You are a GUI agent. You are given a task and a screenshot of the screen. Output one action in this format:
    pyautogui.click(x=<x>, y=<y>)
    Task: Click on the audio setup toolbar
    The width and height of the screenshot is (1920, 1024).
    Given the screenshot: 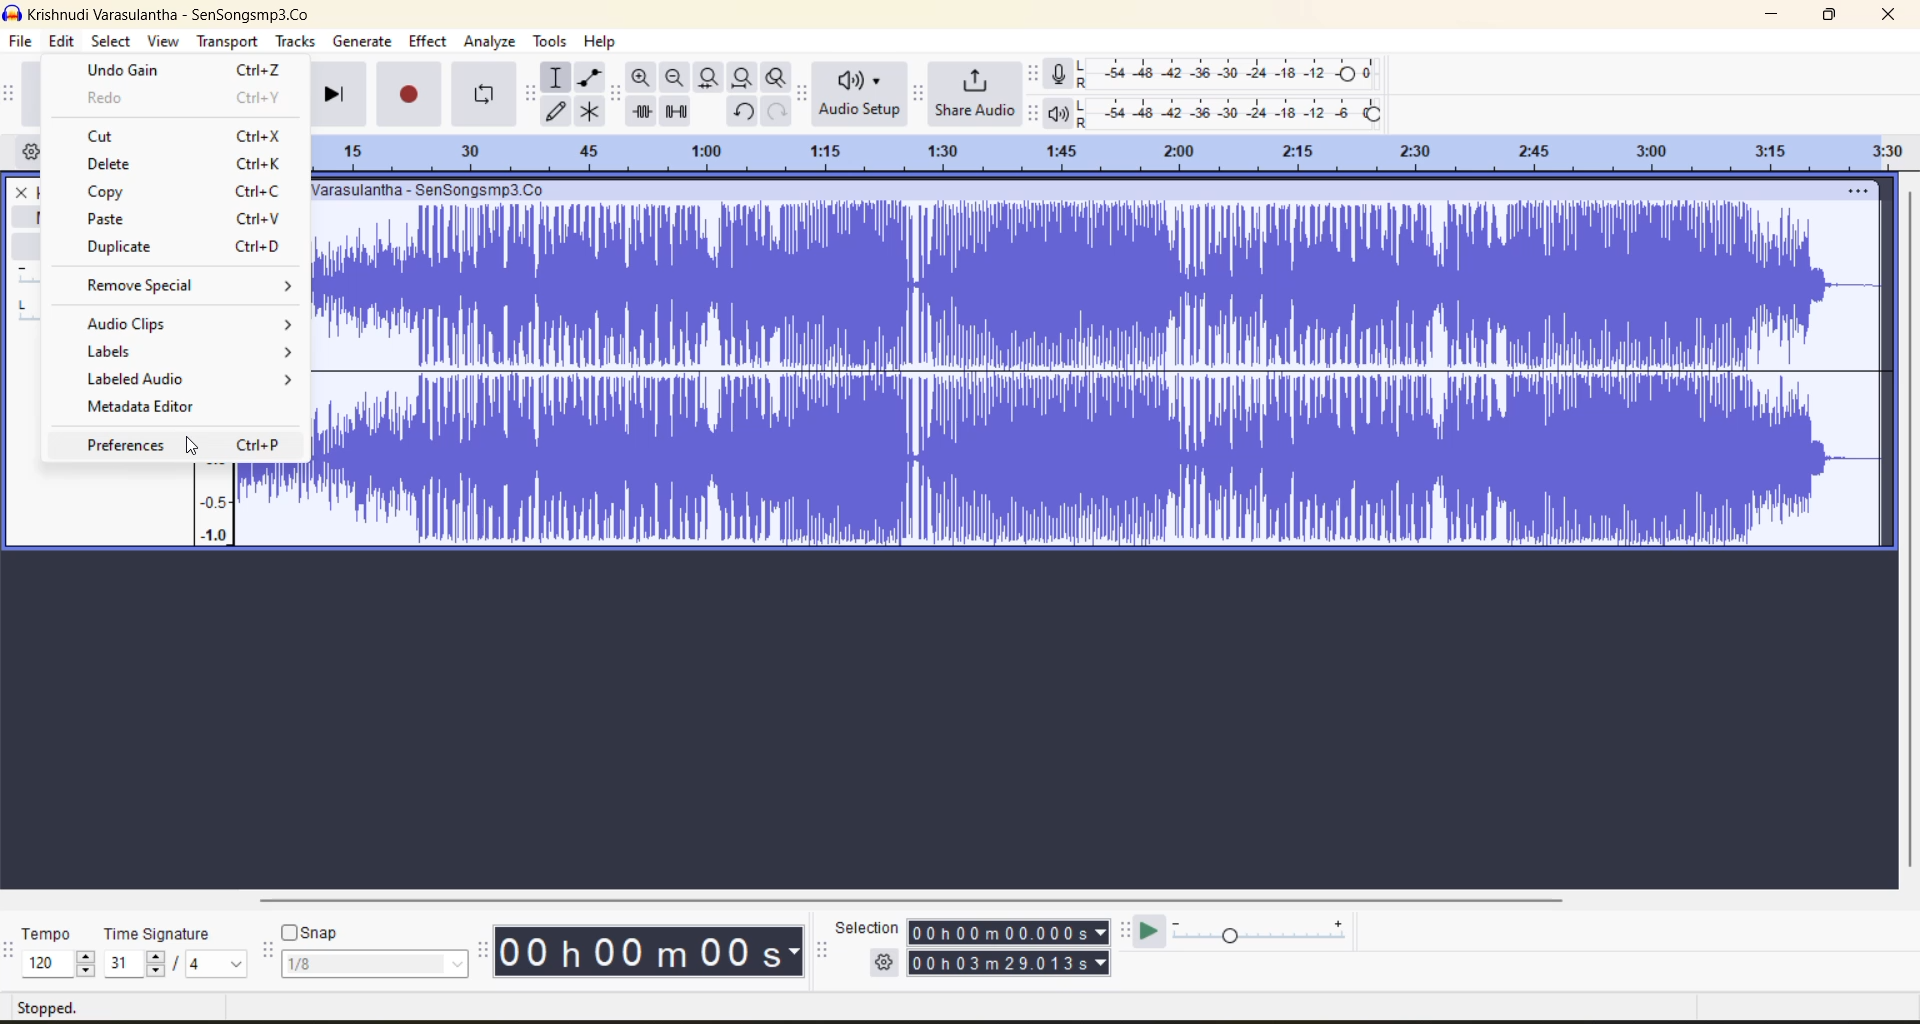 What is the action you would take?
    pyautogui.click(x=802, y=93)
    